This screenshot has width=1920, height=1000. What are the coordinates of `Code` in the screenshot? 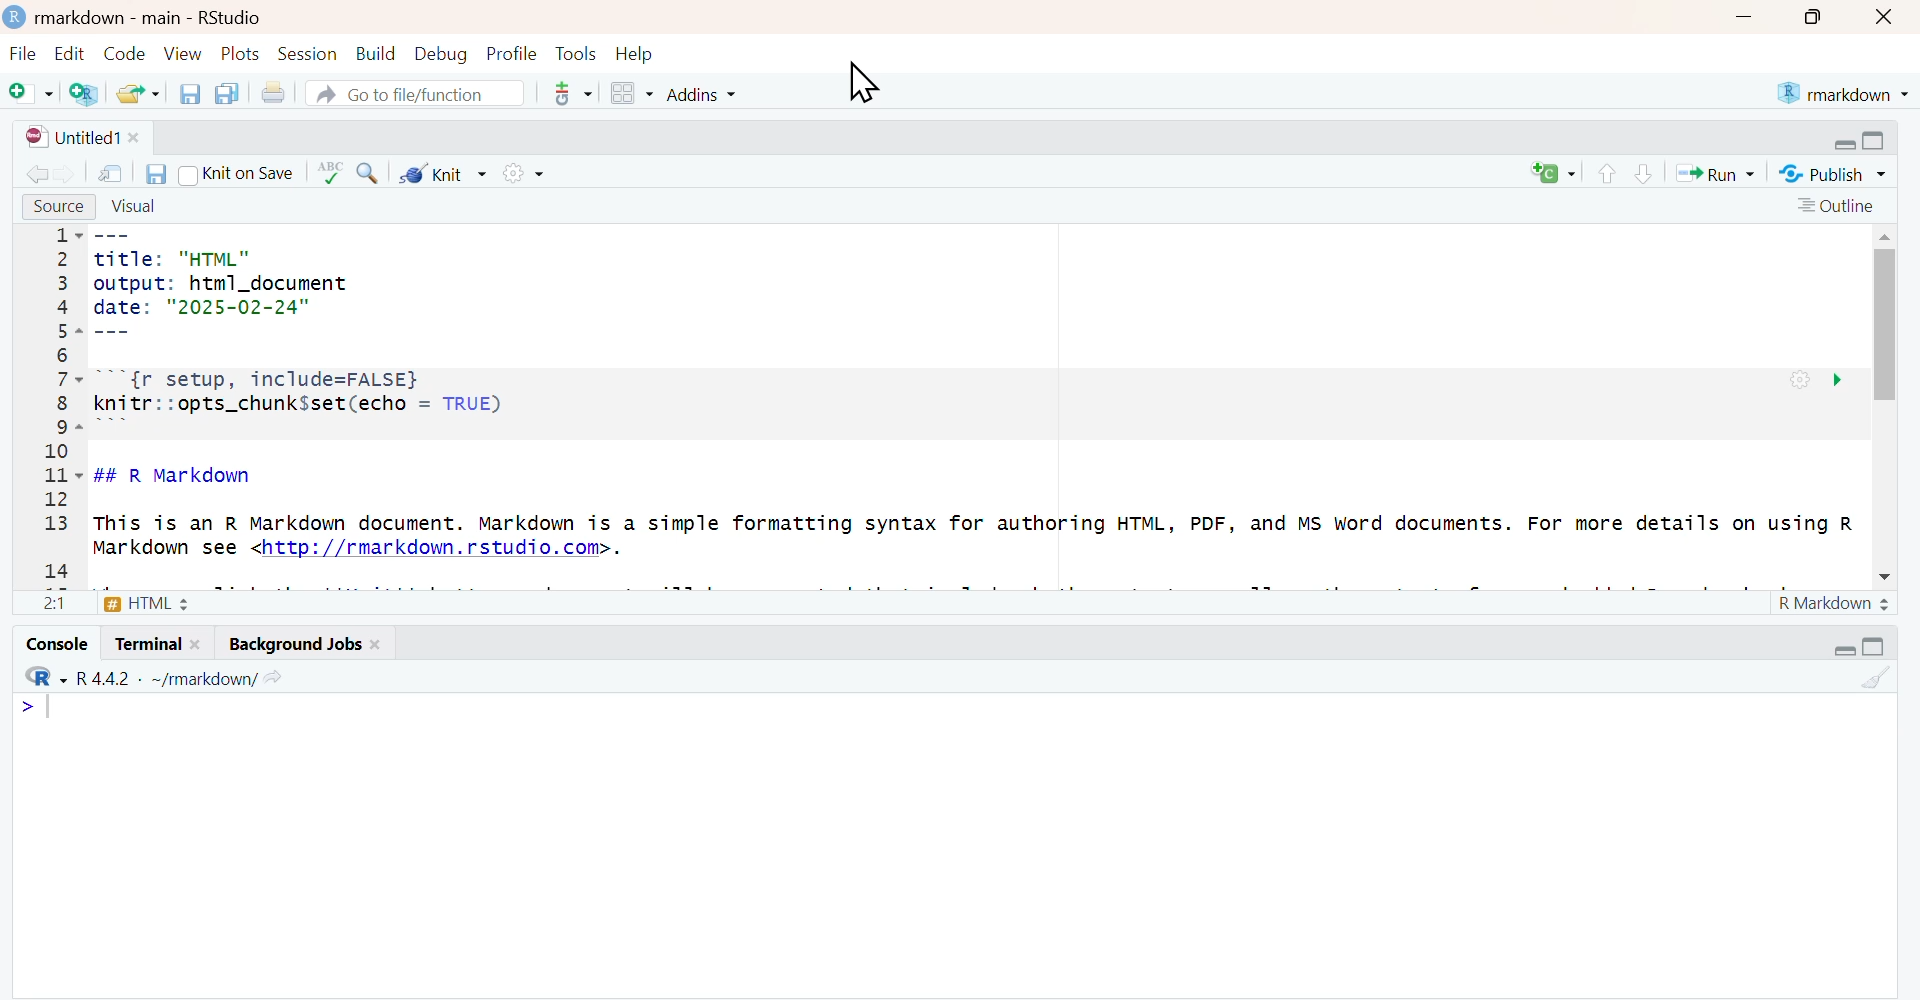 It's located at (124, 54).